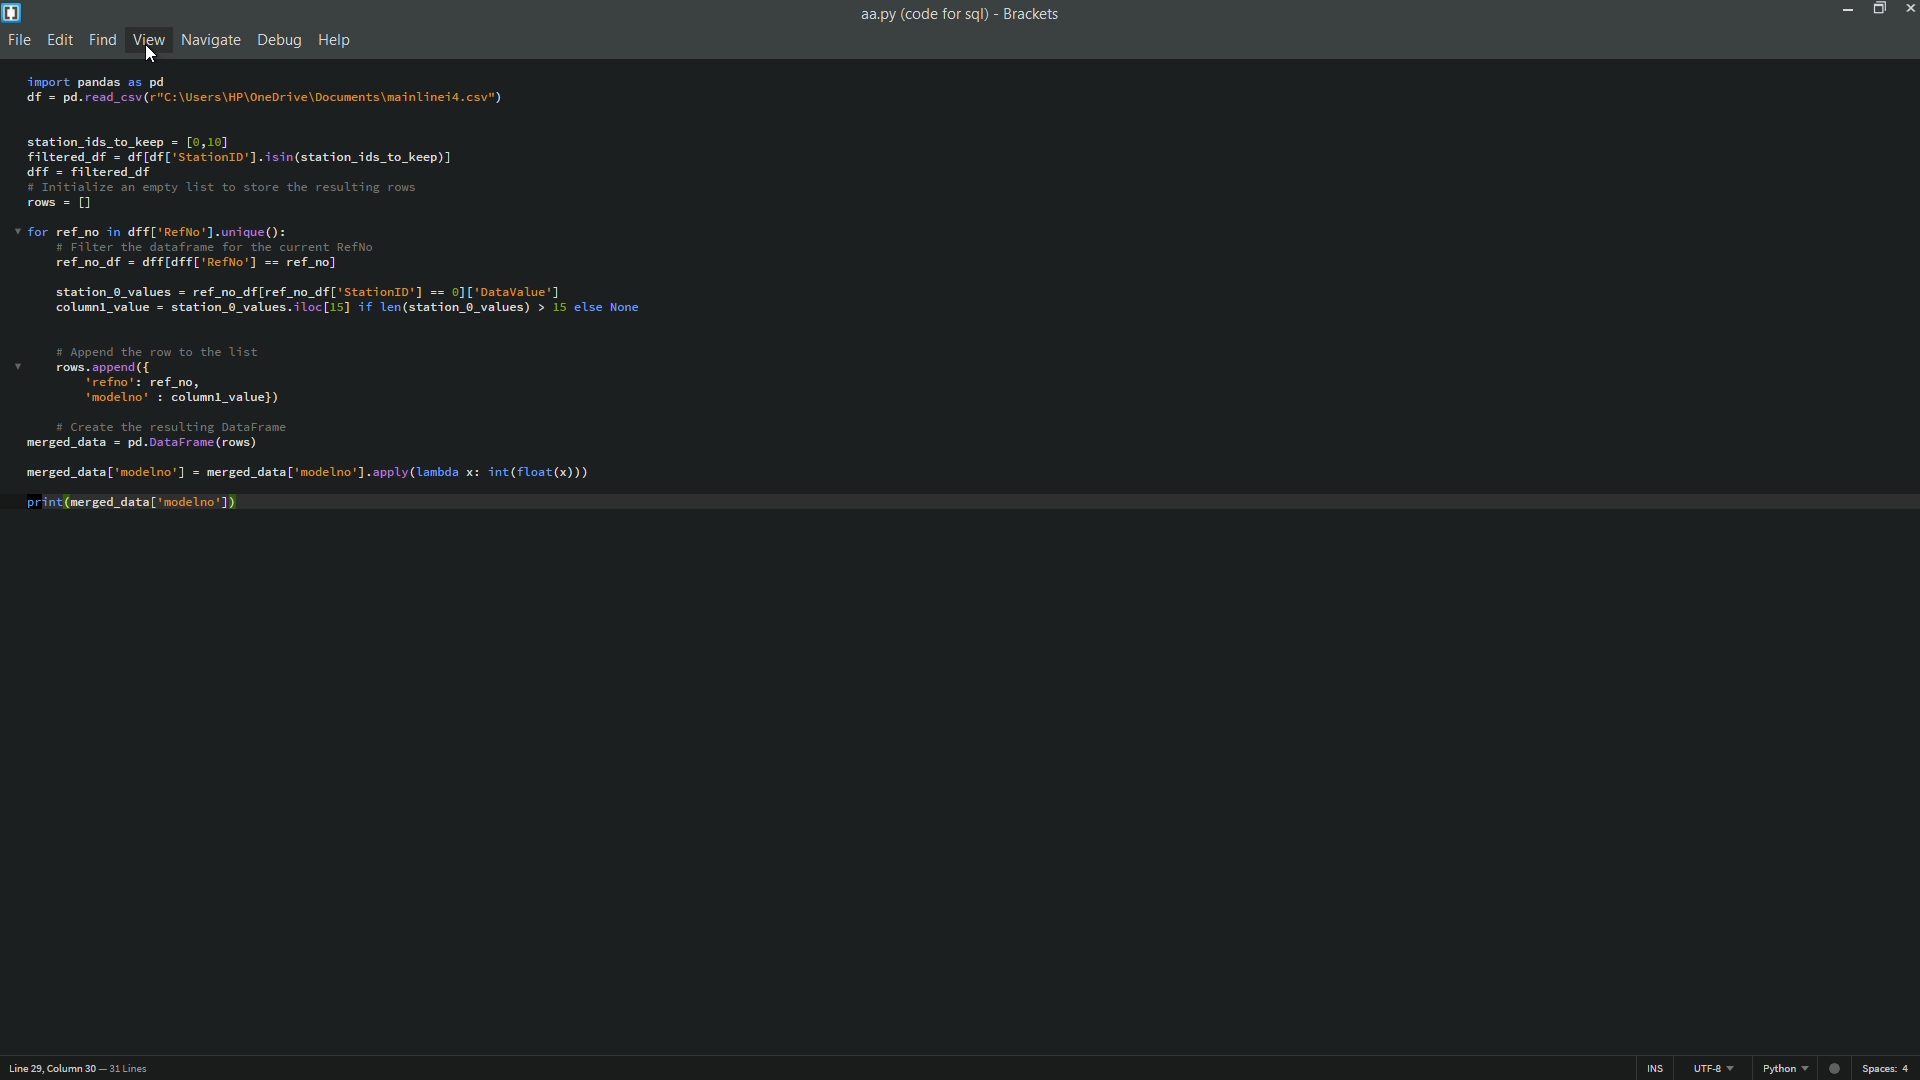 The image size is (1920, 1080). Describe the element at coordinates (335, 40) in the screenshot. I see `help menu` at that location.